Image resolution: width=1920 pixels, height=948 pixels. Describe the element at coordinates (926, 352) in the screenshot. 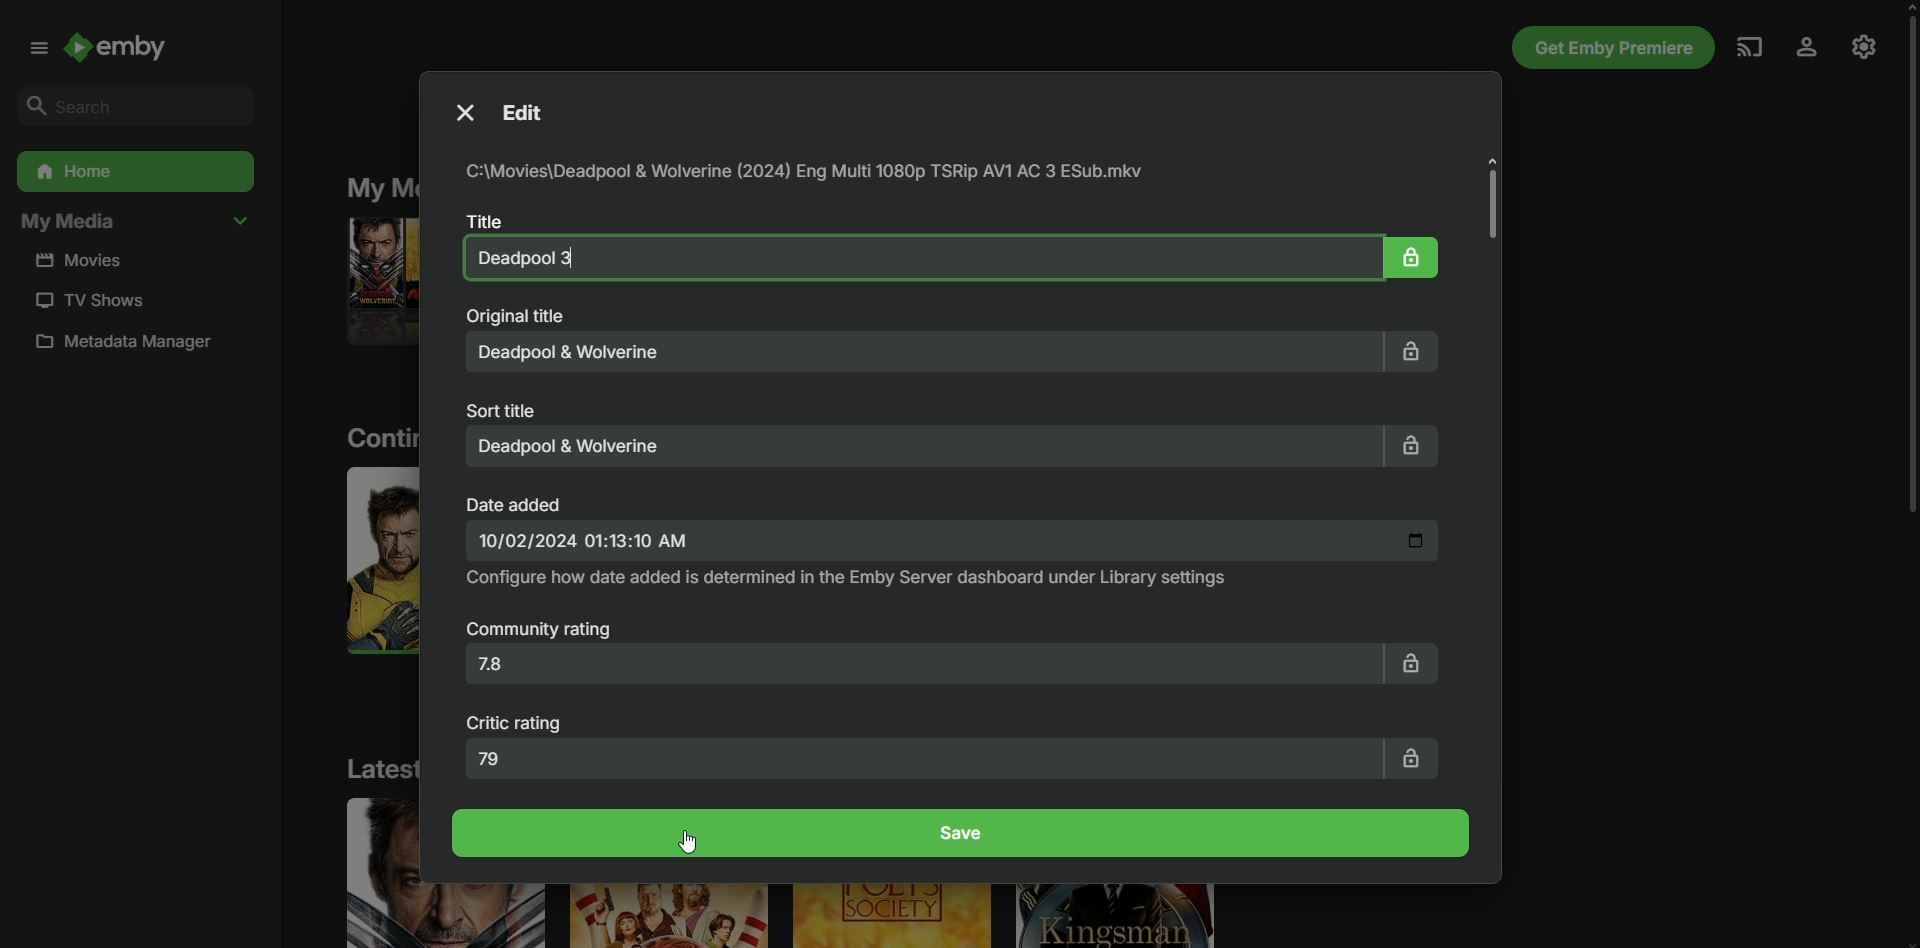

I see `Deadpool and Wolverine` at that location.